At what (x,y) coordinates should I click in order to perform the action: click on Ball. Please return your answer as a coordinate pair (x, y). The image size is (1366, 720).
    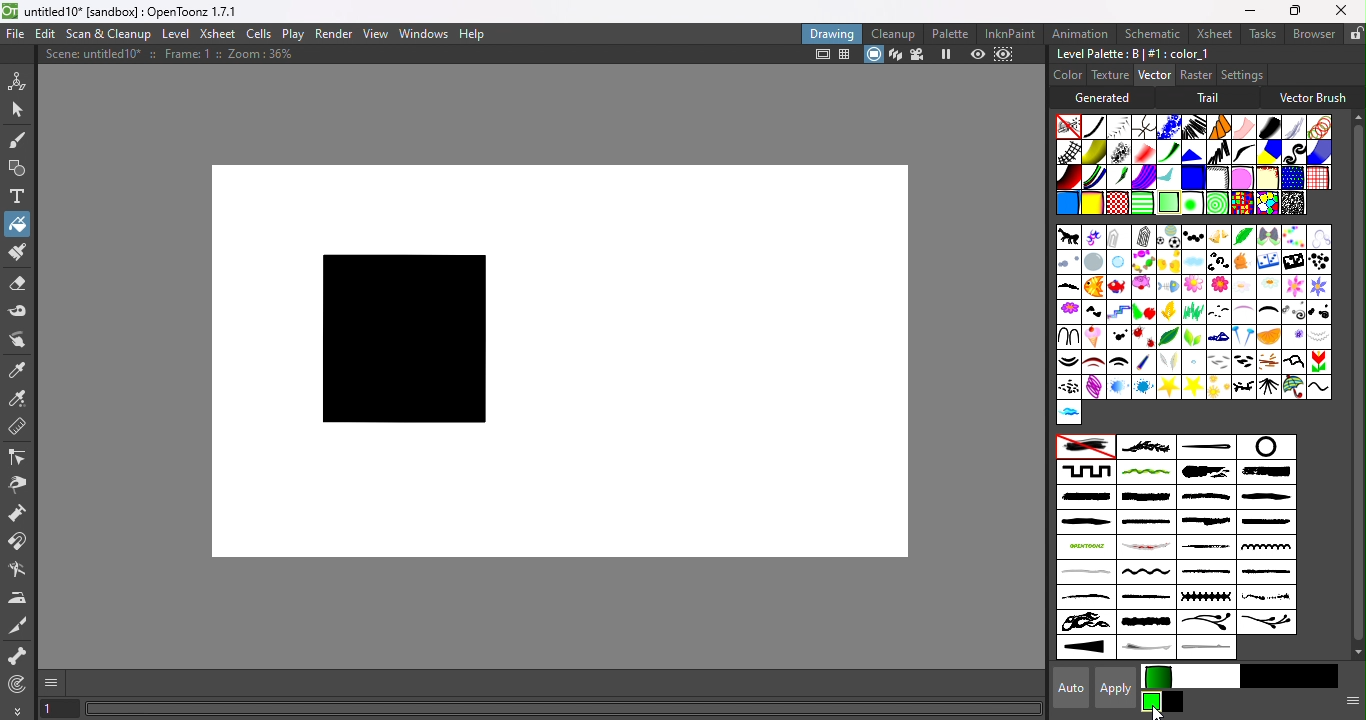
    Looking at the image, I should click on (1191, 237).